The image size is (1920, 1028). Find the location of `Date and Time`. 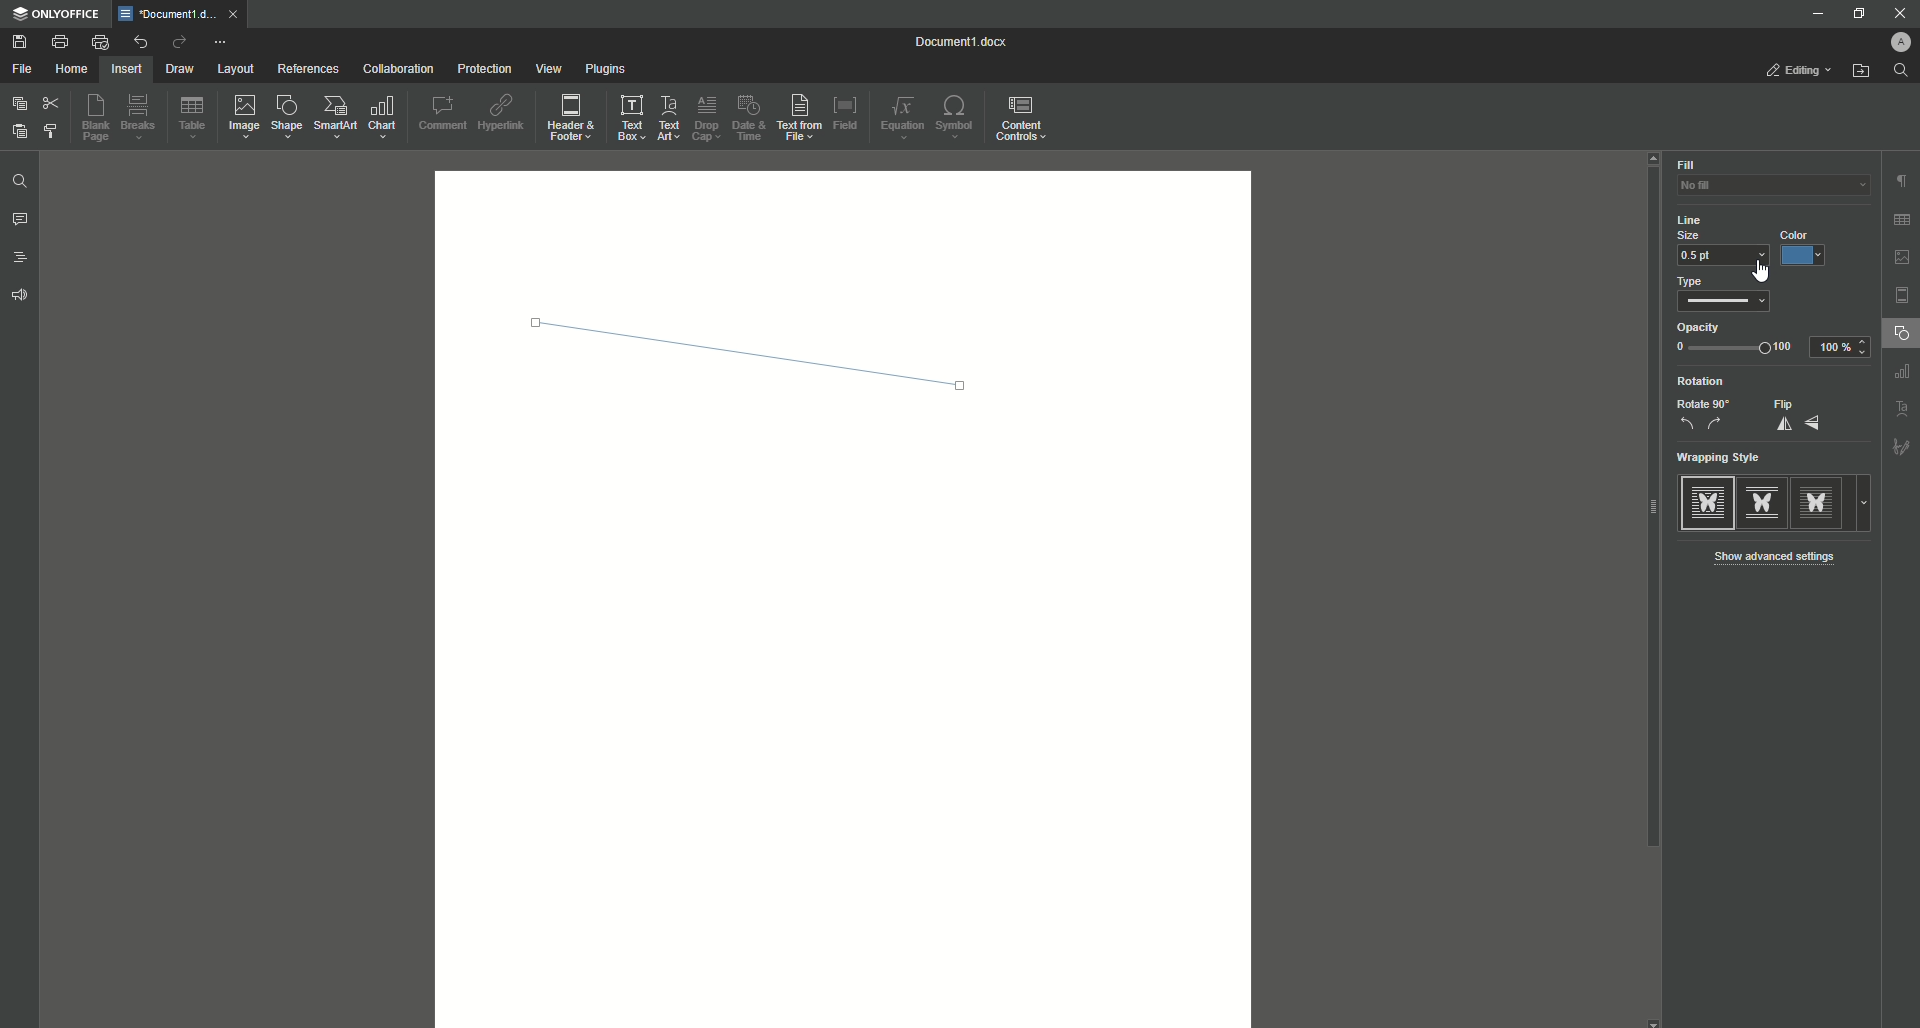

Date and Time is located at coordinates (749, 118).